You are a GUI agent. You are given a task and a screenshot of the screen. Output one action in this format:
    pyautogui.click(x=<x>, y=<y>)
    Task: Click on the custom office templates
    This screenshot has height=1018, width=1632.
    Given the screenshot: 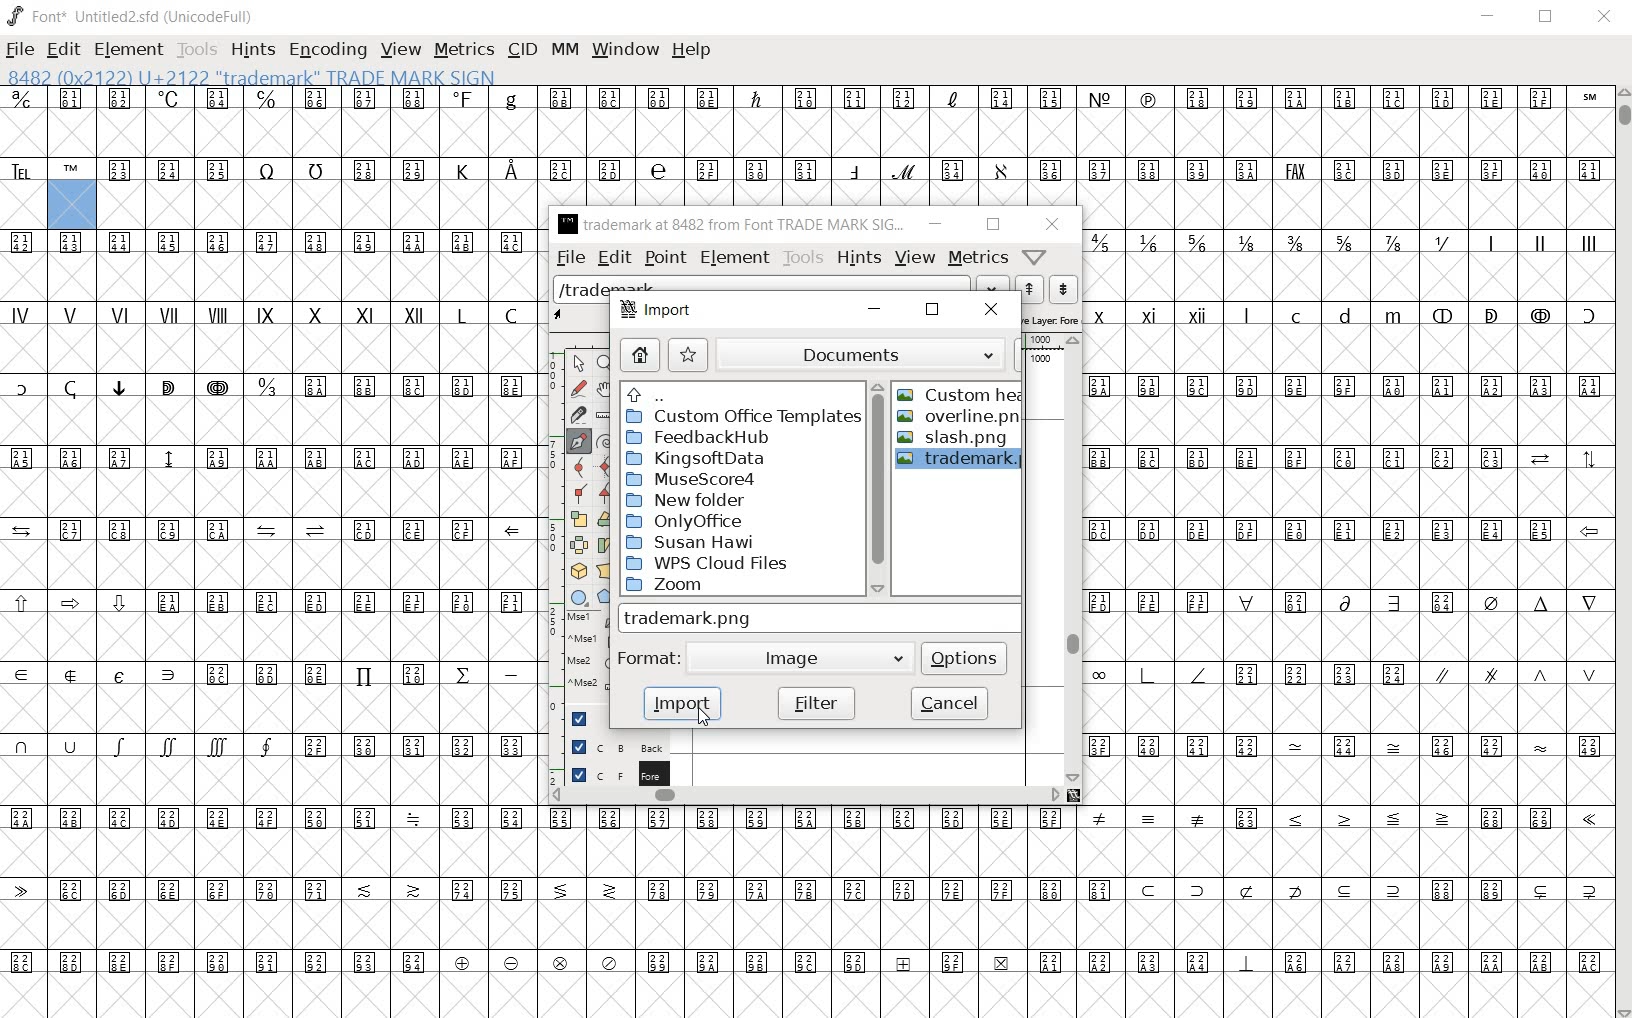 What is the action you would take?
    pyautogui.click(x=745, y=416)
    